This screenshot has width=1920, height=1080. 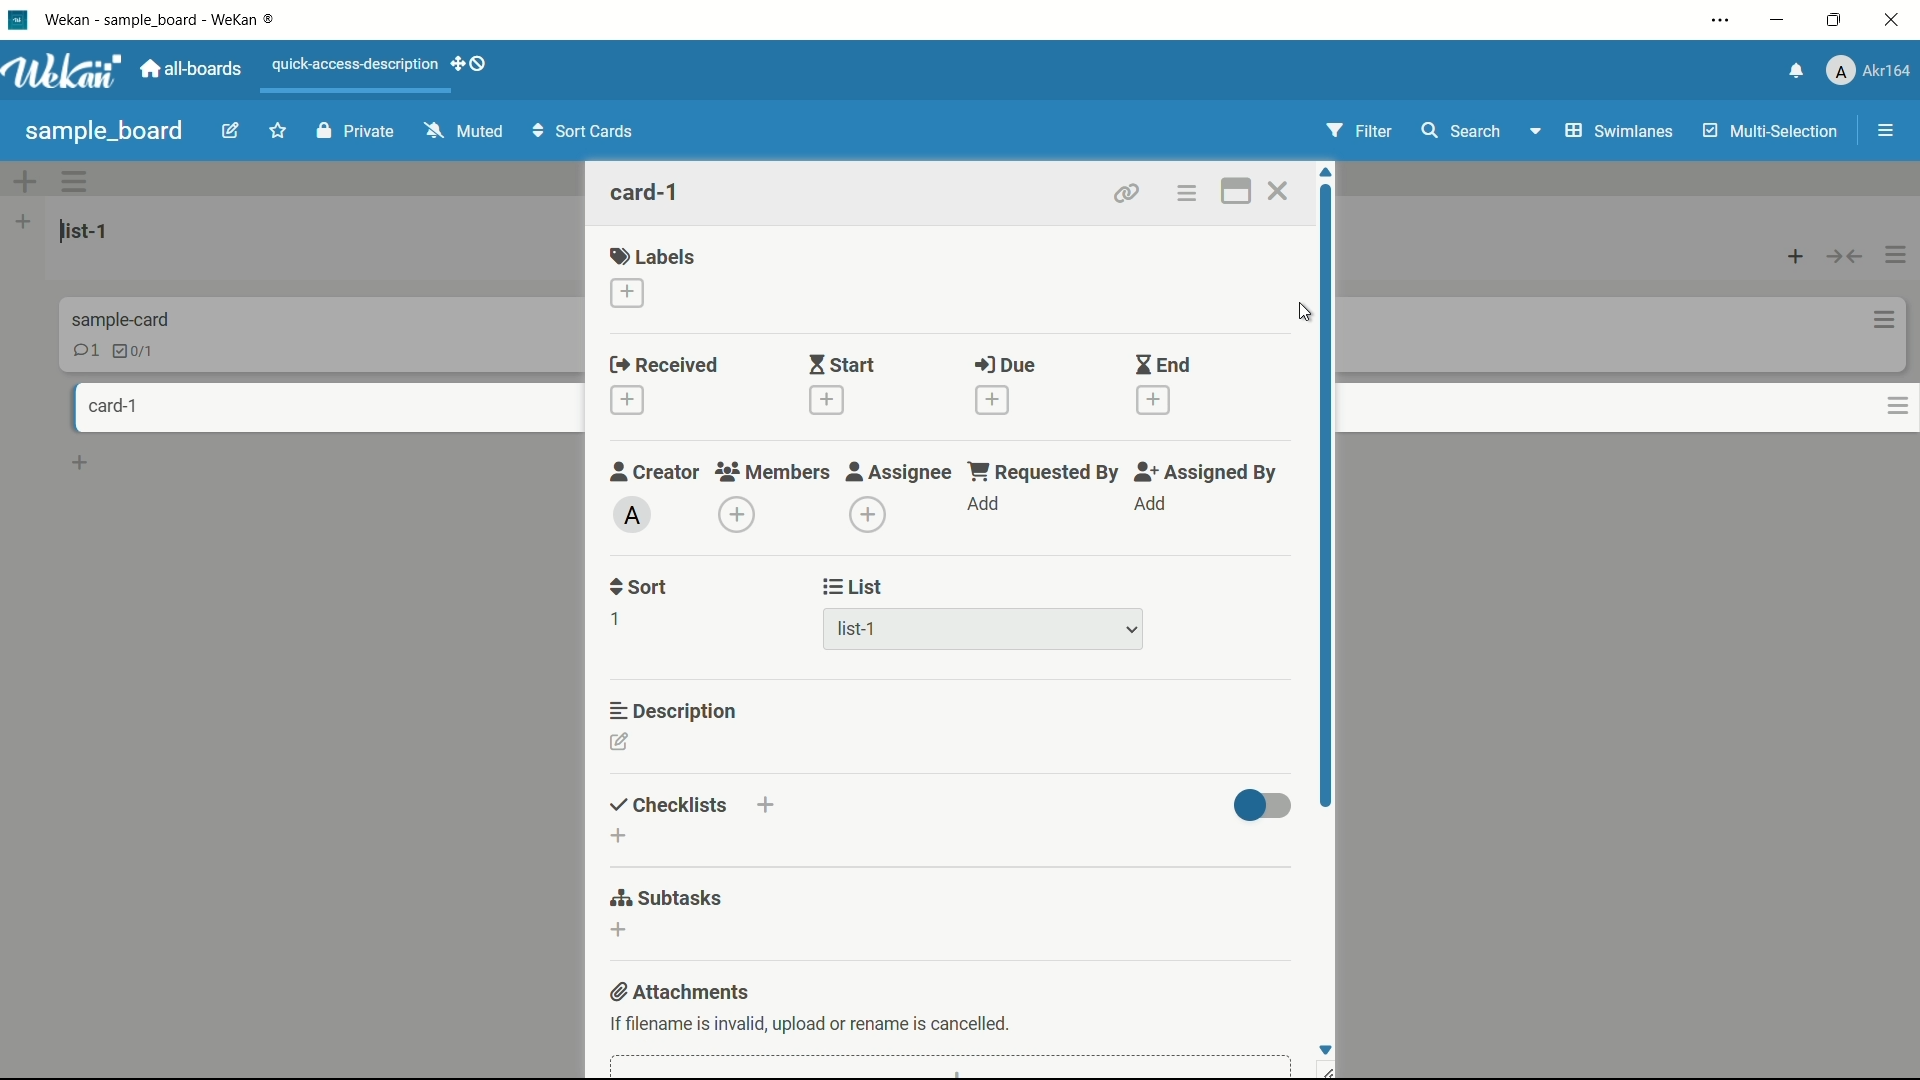 What do you see at coordinates (866, 515) in the screenshot?
I see `add assignee` at bounding box center [866, 515].